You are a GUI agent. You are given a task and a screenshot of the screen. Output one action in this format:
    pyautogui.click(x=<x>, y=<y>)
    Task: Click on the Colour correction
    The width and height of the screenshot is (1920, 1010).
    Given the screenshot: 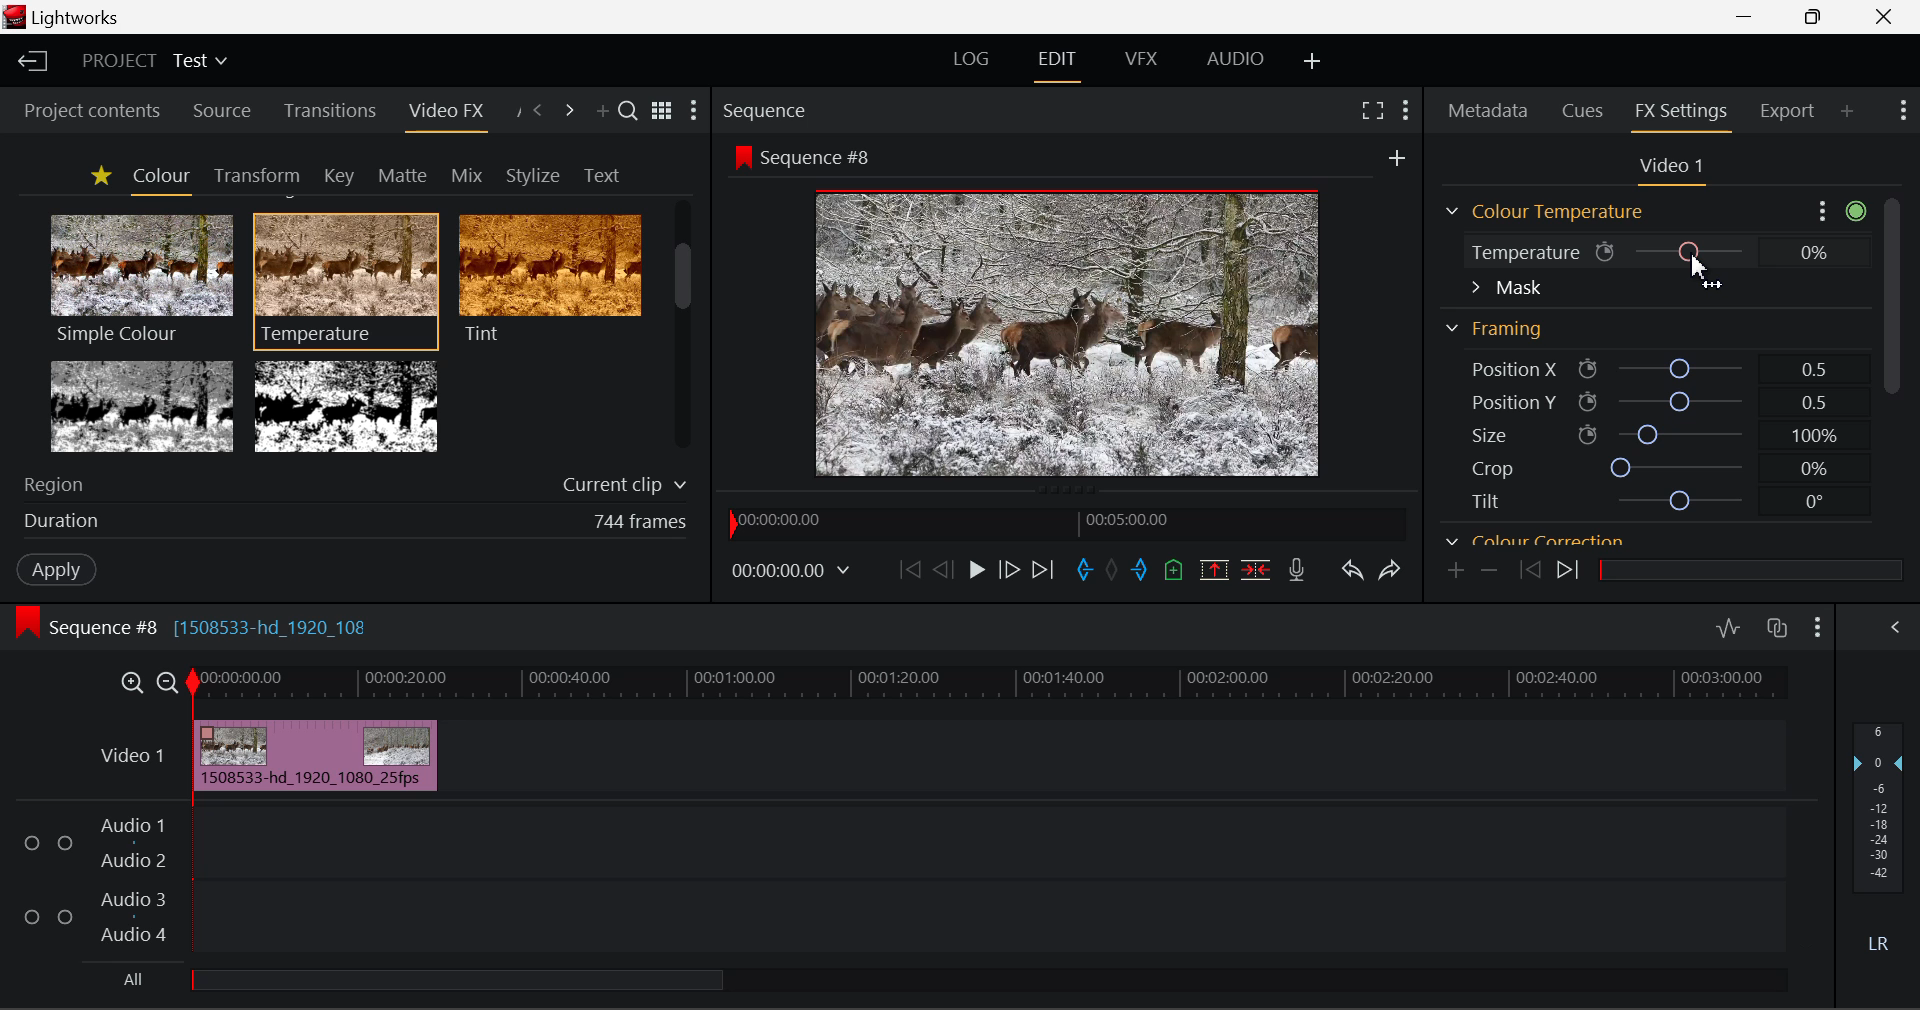 What is the action you would take?
    pyautogui.click(x=1535, y=537)
    